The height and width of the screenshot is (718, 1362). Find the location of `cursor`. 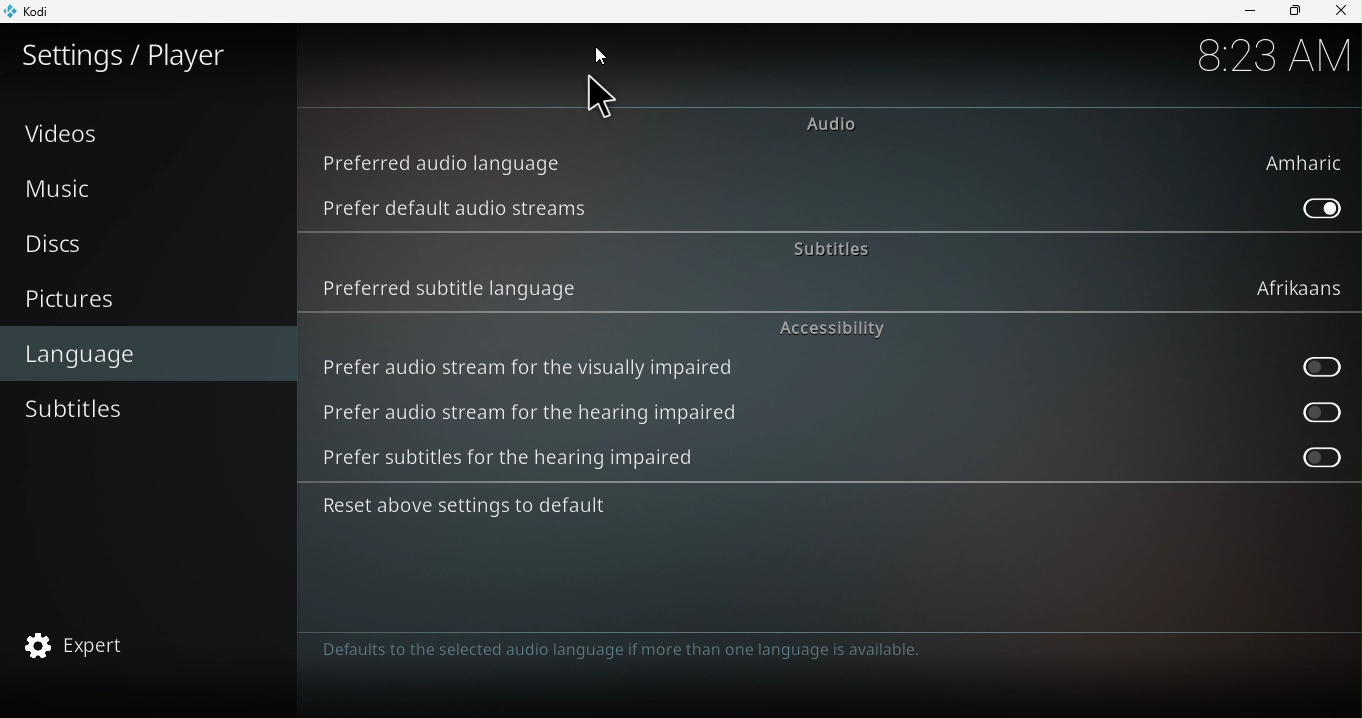

cursor is located at coordinates (592, 99).